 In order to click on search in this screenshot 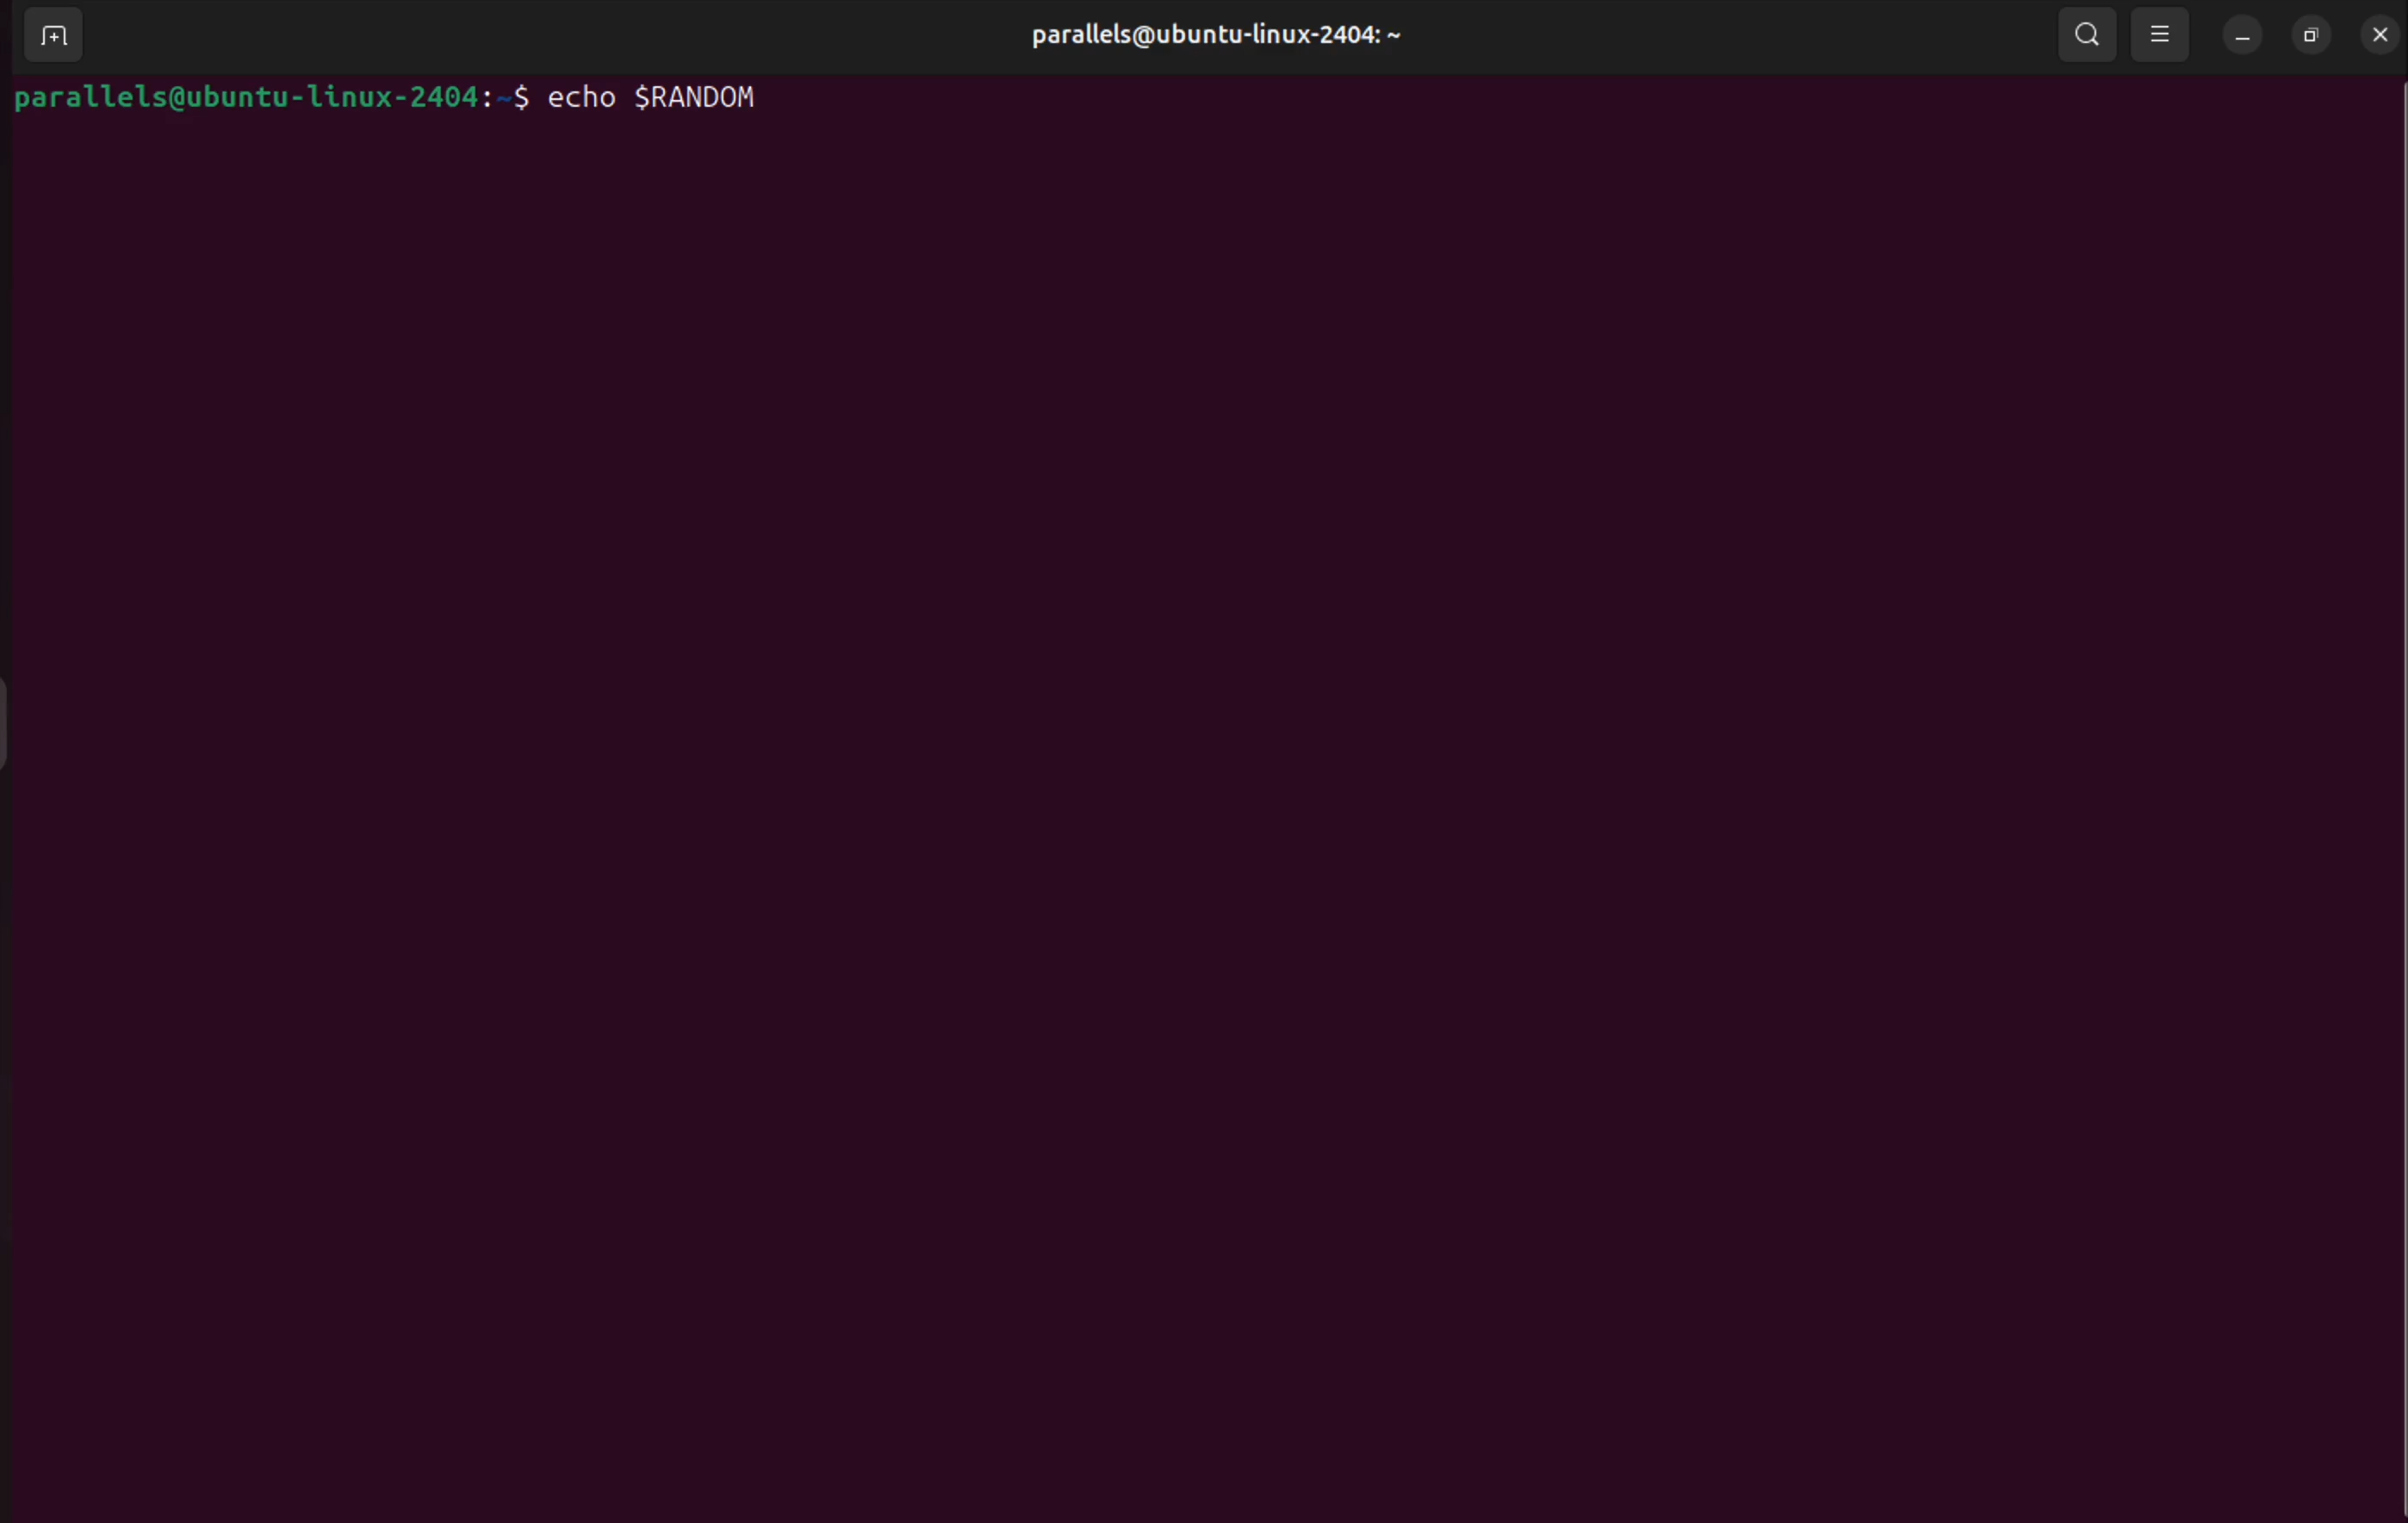, I will do `click(2086, 38)`.